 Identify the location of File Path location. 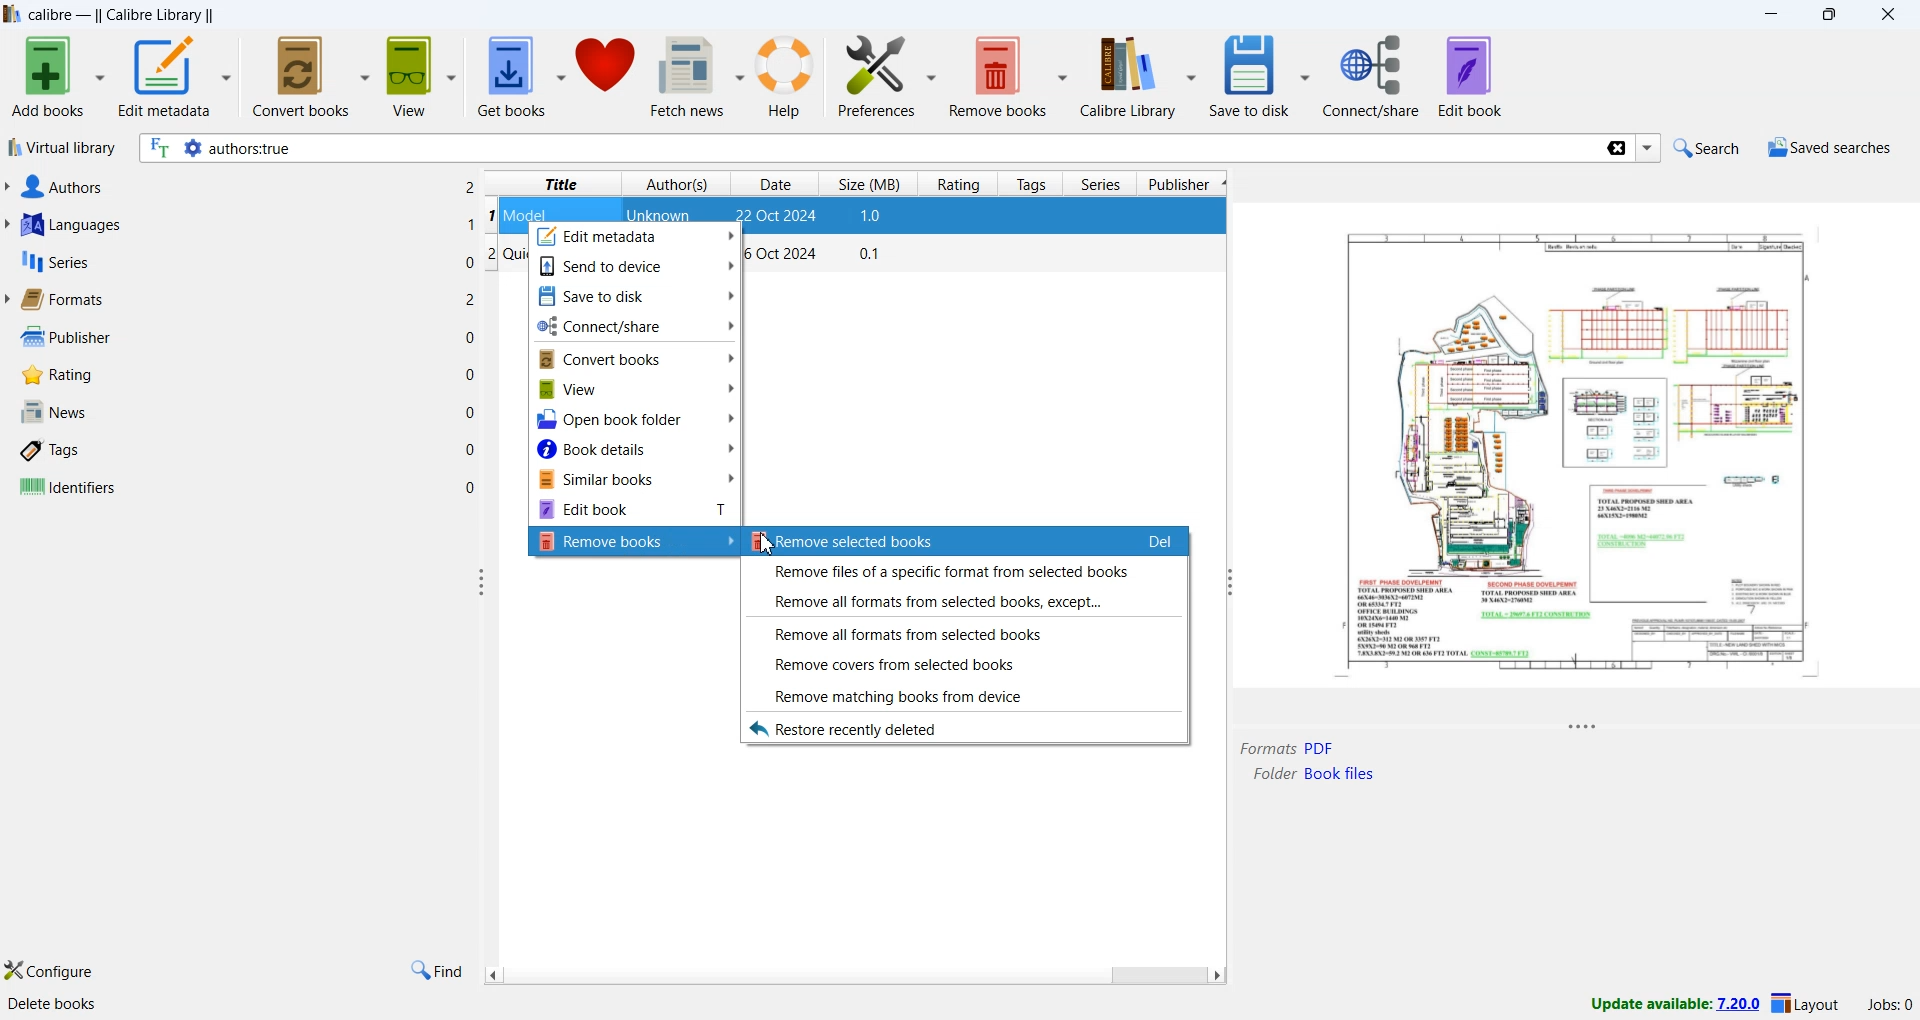
(1313, 774).